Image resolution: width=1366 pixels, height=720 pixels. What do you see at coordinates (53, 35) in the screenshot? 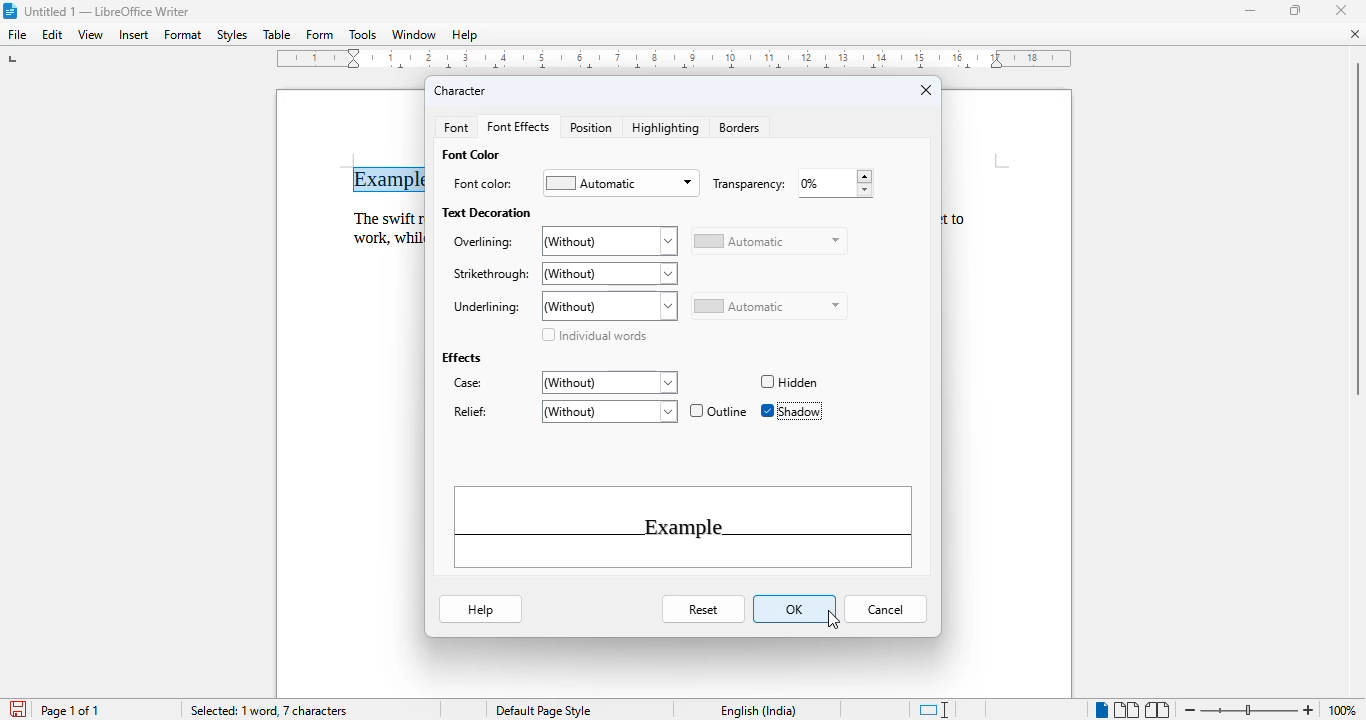
I see `edit` at bounding box center [53, 35].